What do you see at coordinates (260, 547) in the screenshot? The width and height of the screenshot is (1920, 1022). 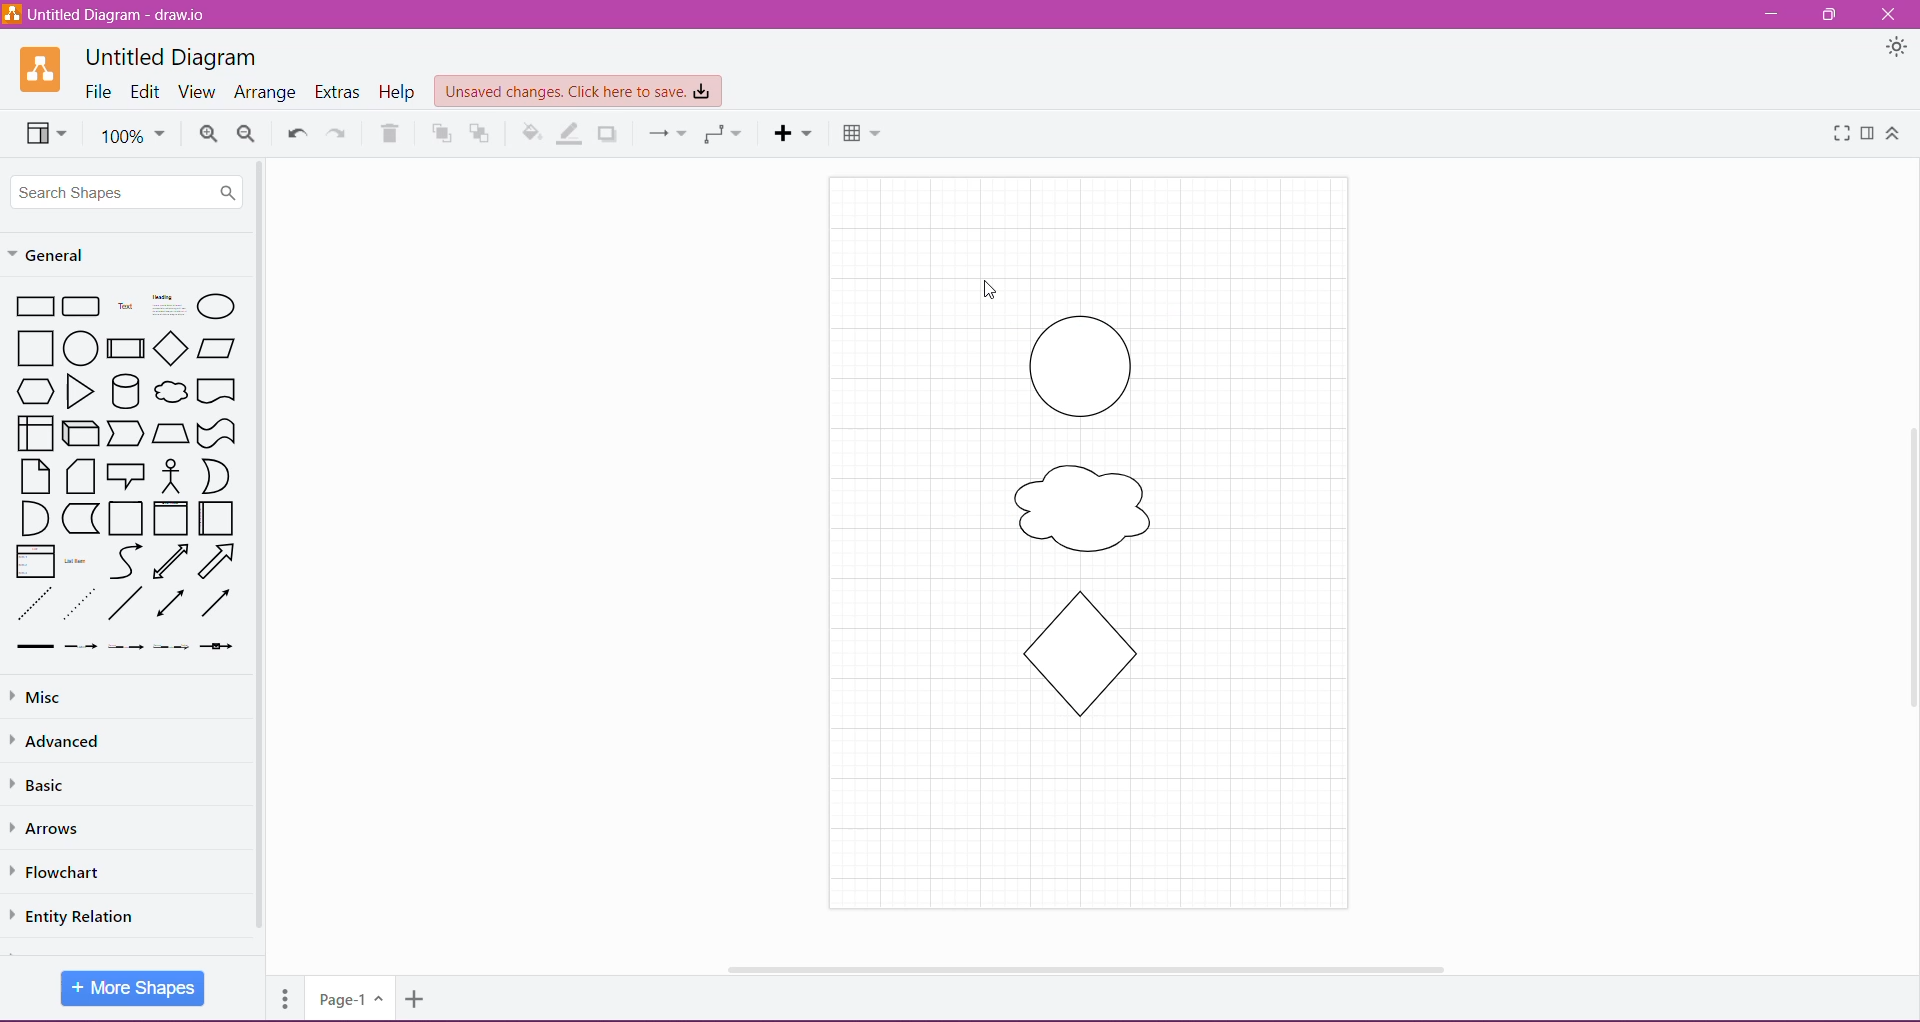 I see `Vertical Scroll Bar` at bounding box center [260, 547].